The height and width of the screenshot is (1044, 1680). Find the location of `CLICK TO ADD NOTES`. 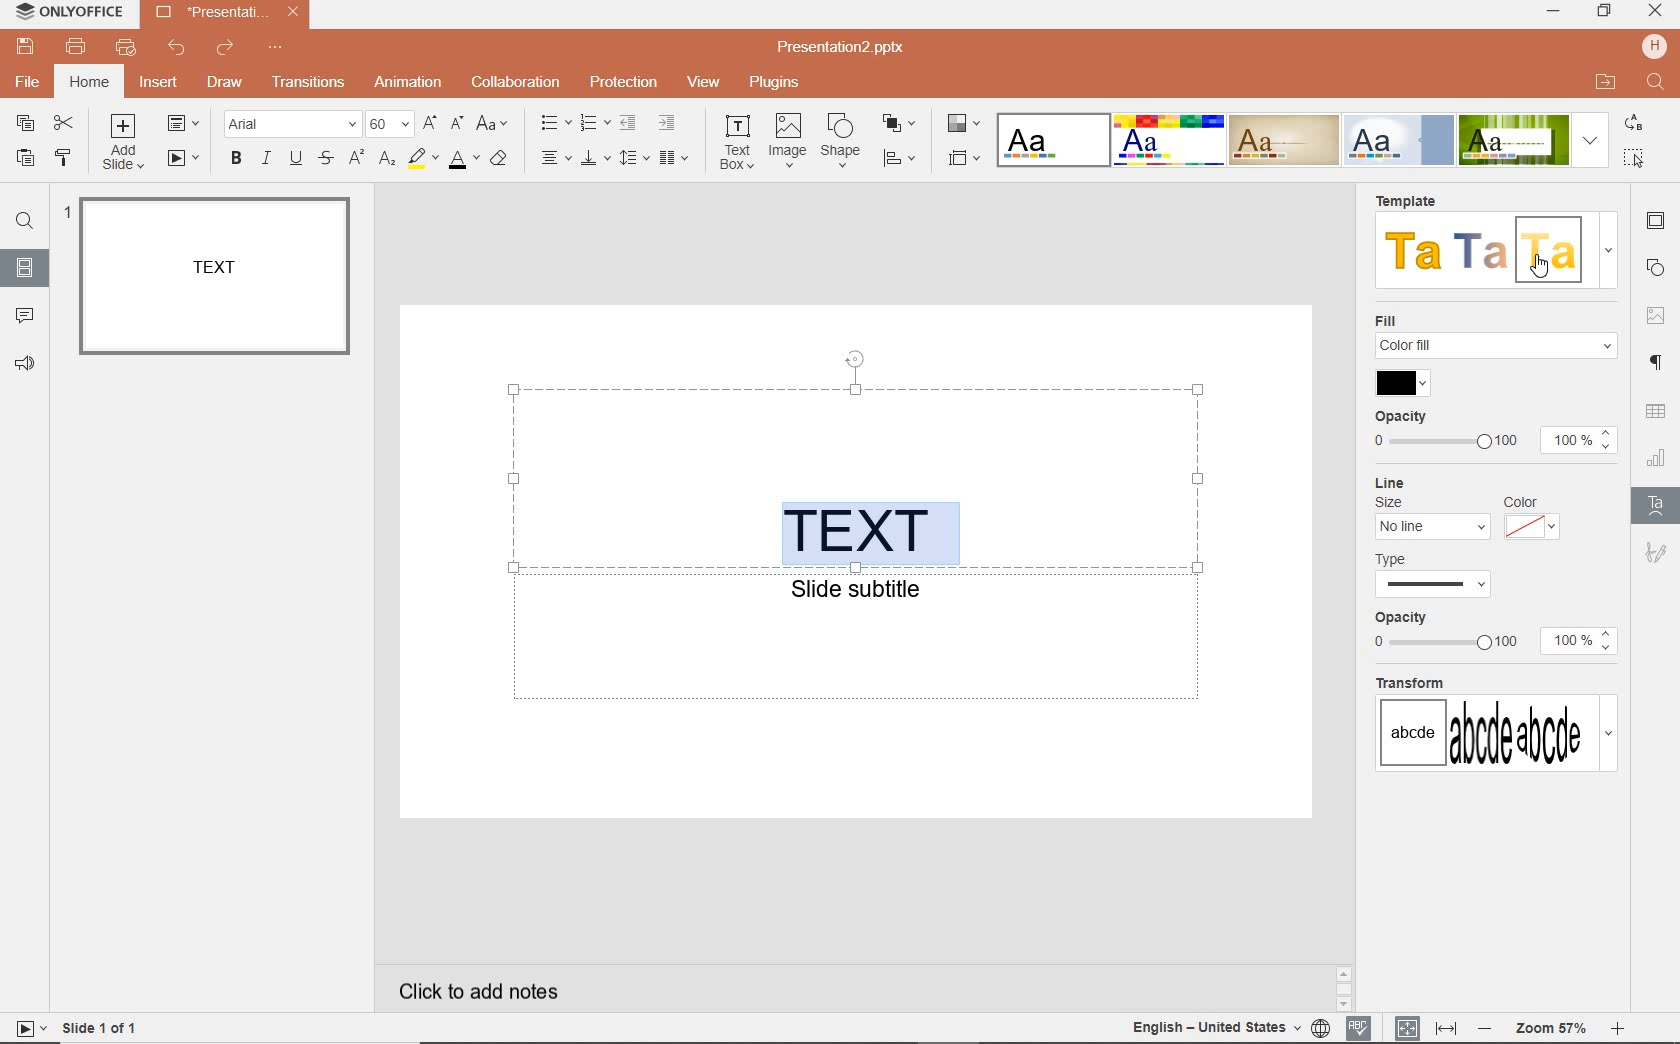

CLICK TO ADD NOTES is located at coordinates (495, 991).